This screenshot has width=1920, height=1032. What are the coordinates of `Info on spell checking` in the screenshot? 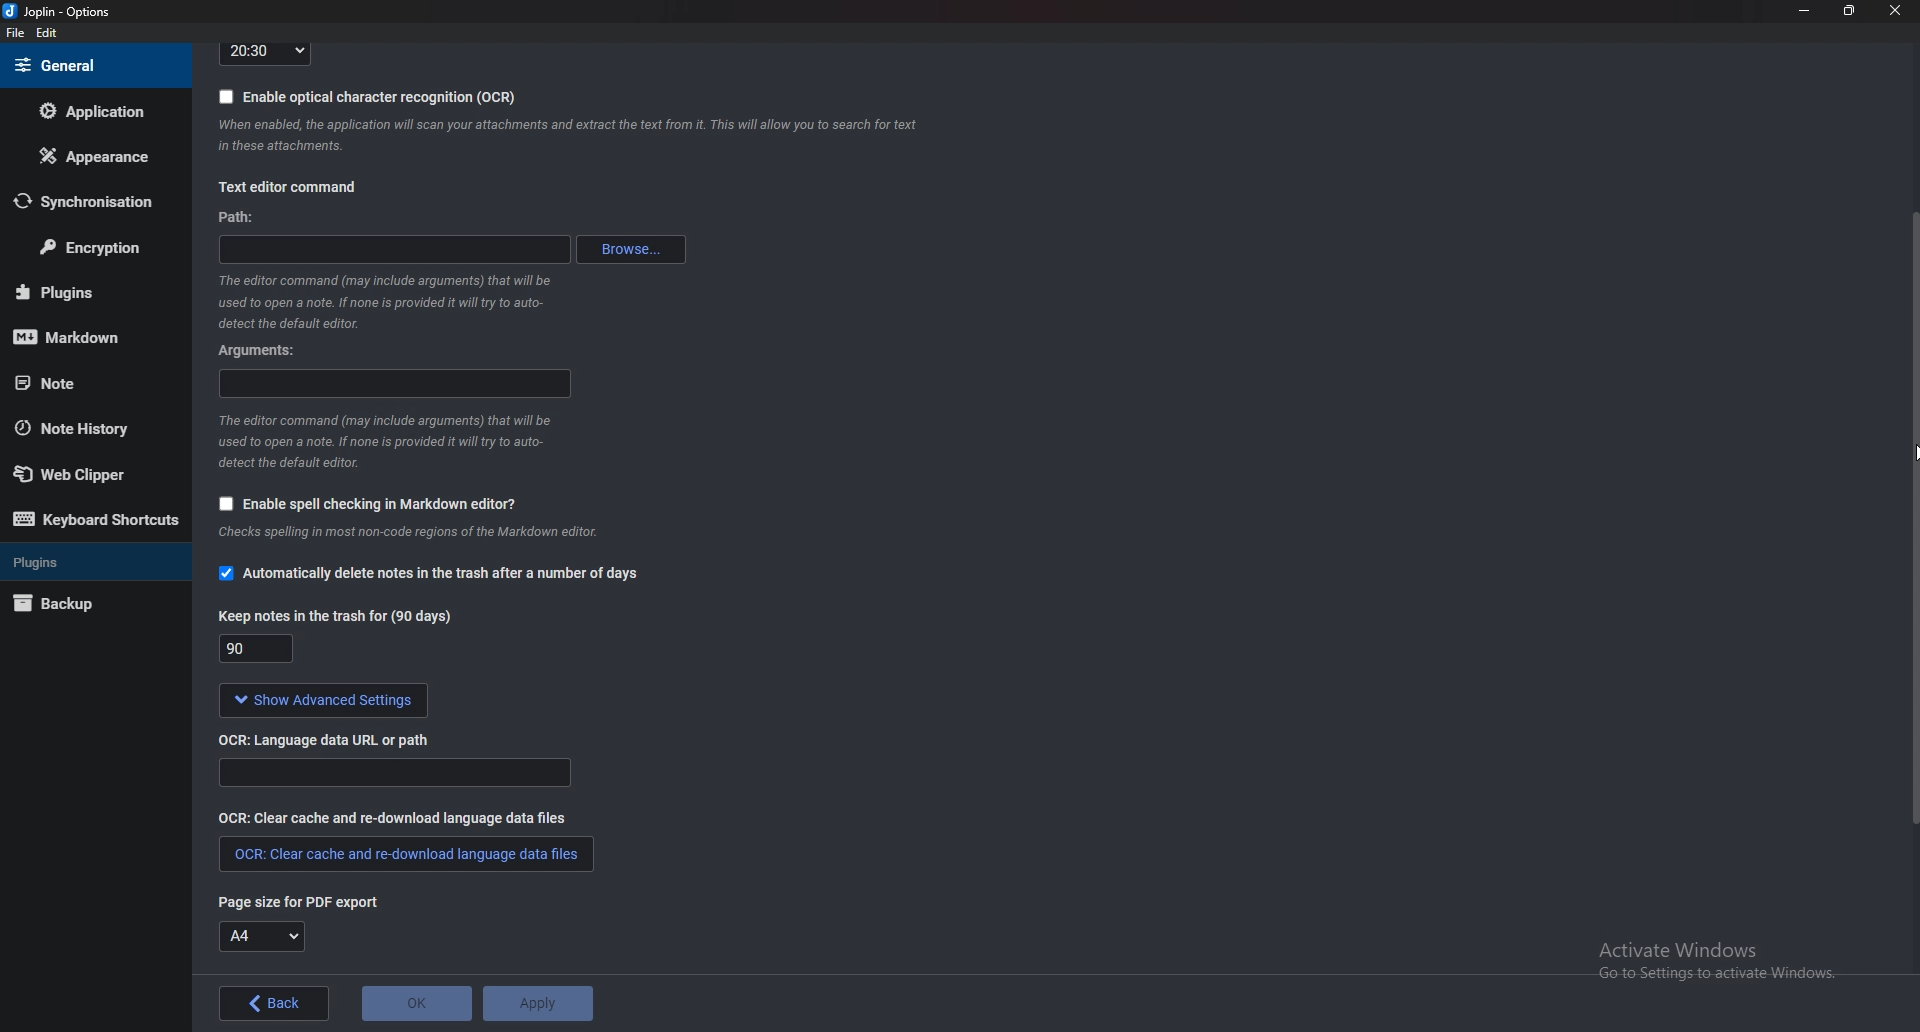 It's located at (405, 537).